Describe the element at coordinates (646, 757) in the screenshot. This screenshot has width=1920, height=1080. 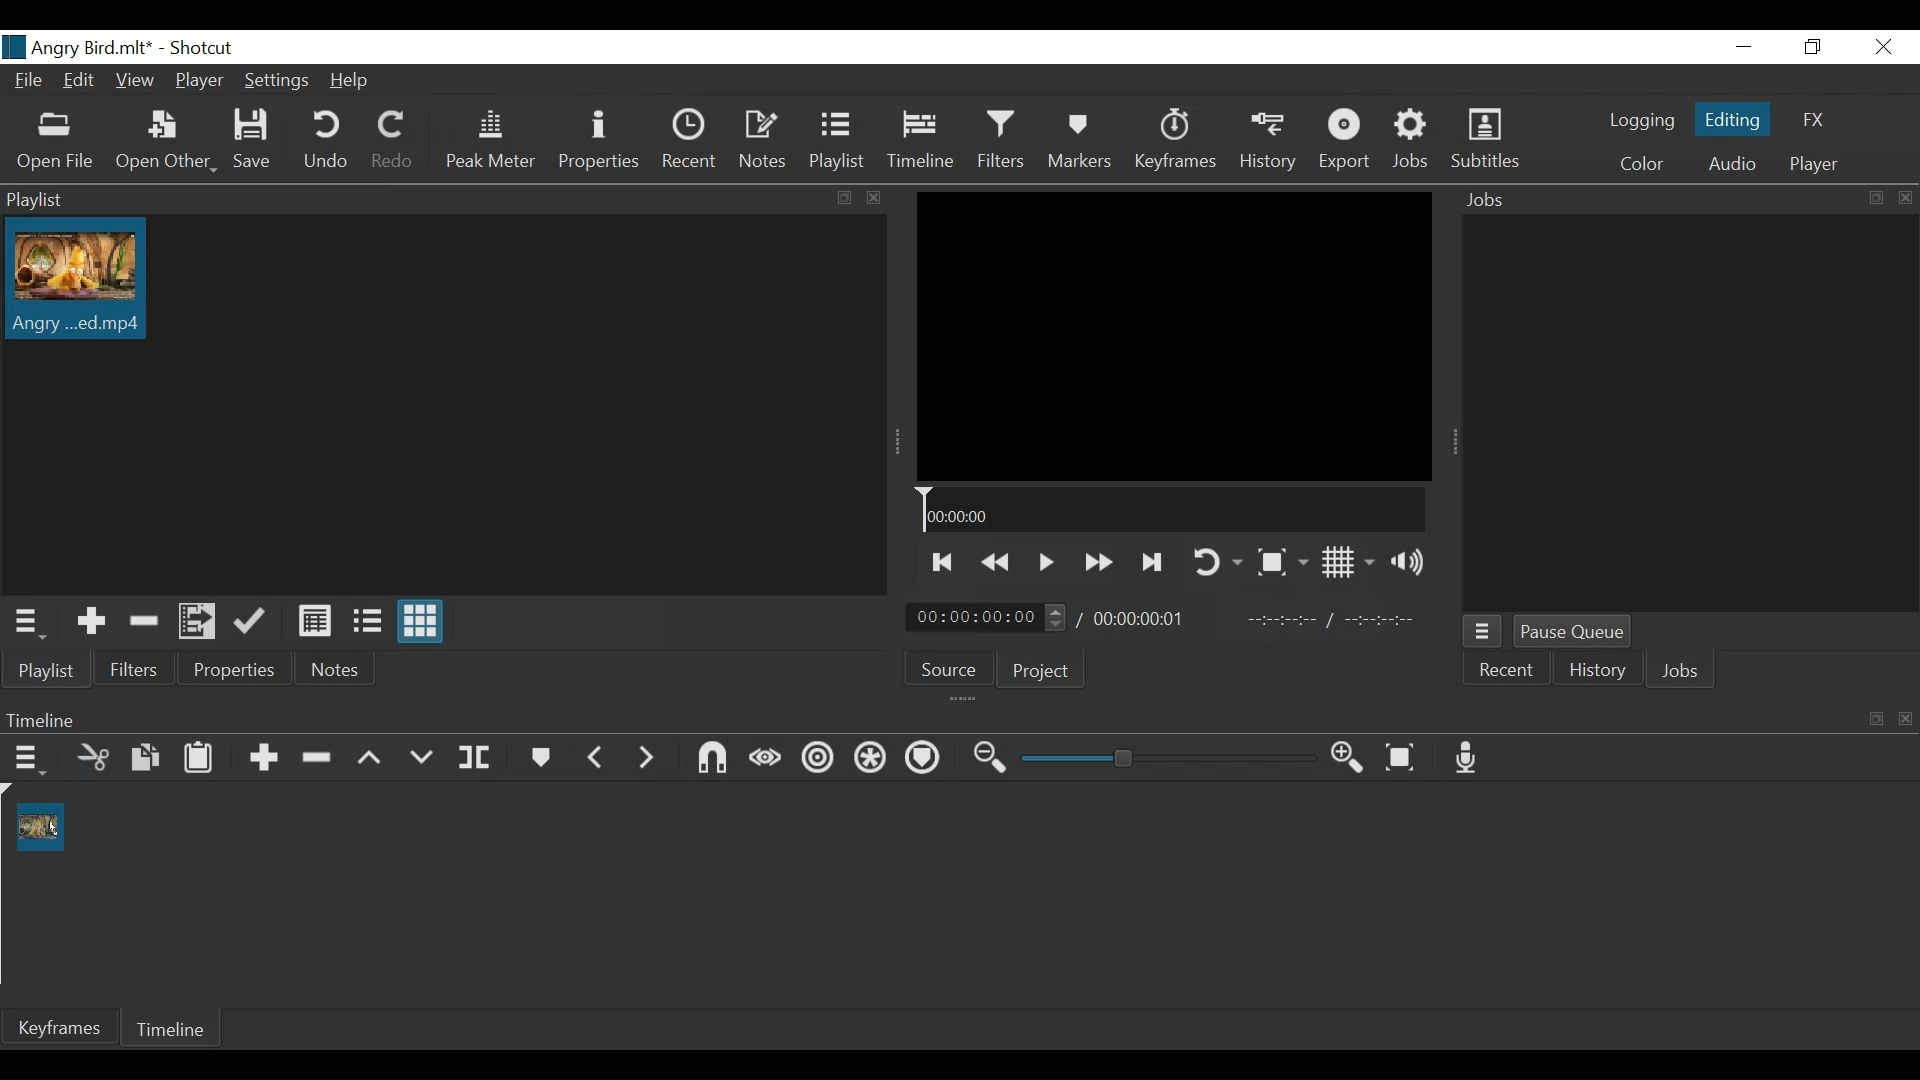
I see `next marker` at that location.